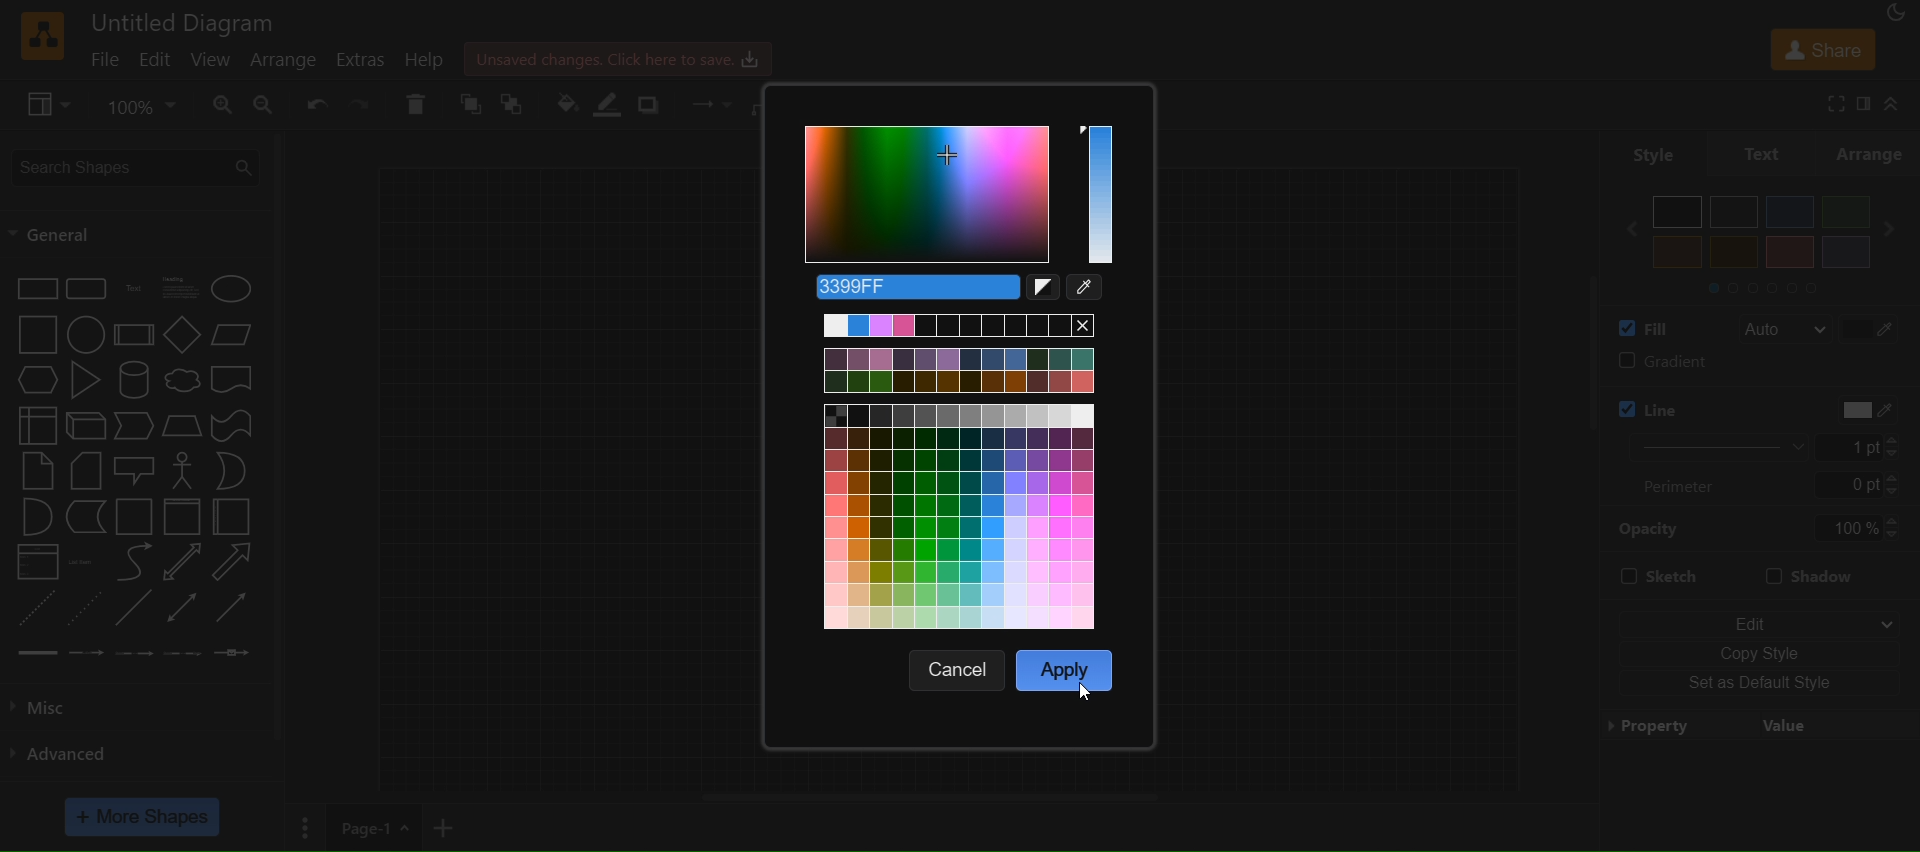 This screenshot has height=852, width=1920. Describe the element at coordinates (235, 383) in the screenshot. I see `document` at that location.